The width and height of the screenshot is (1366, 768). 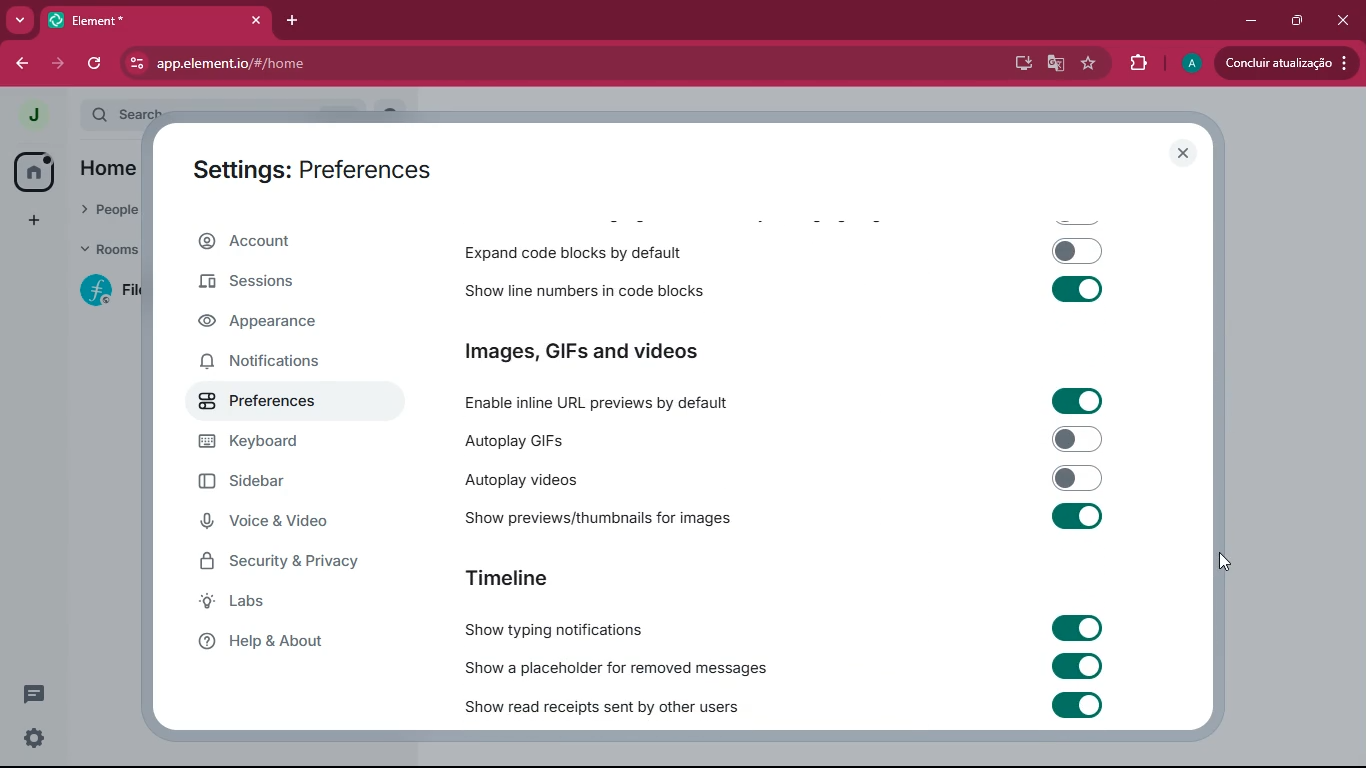 I want to click on add tab, so click(x=292, y=21).